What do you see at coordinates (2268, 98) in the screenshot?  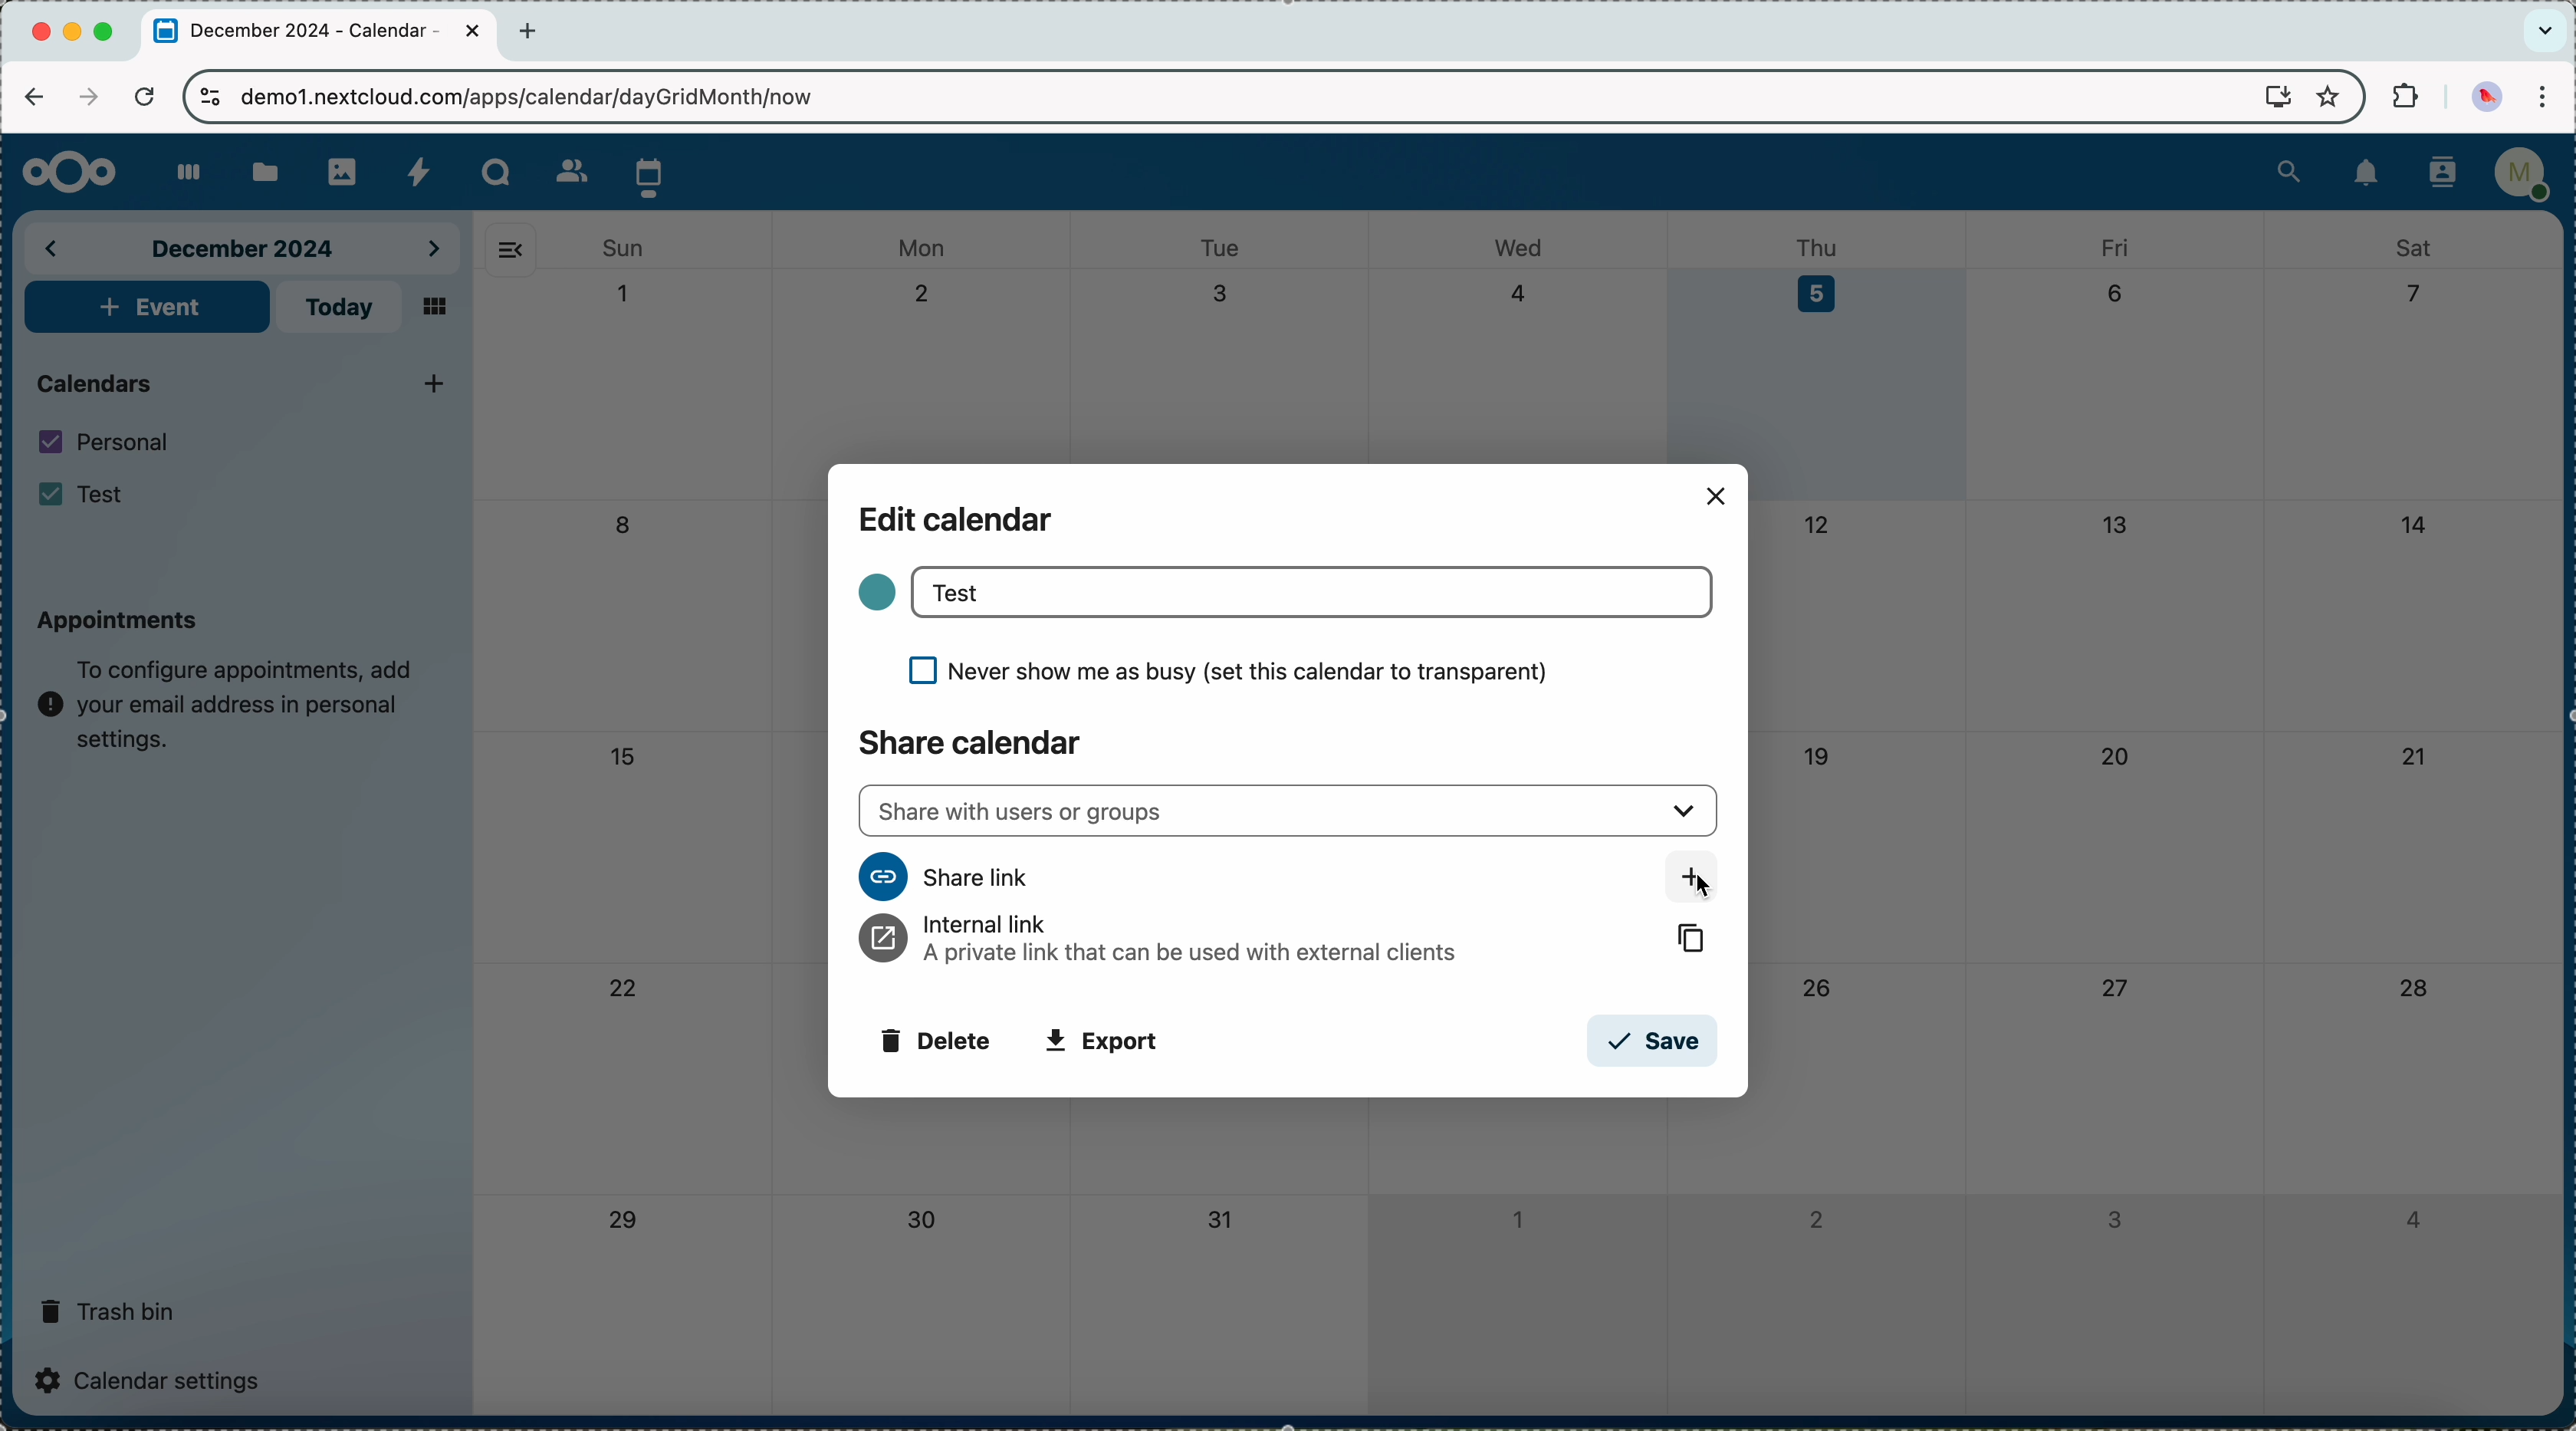 I see `screen` at bounding box center [2268, 98].